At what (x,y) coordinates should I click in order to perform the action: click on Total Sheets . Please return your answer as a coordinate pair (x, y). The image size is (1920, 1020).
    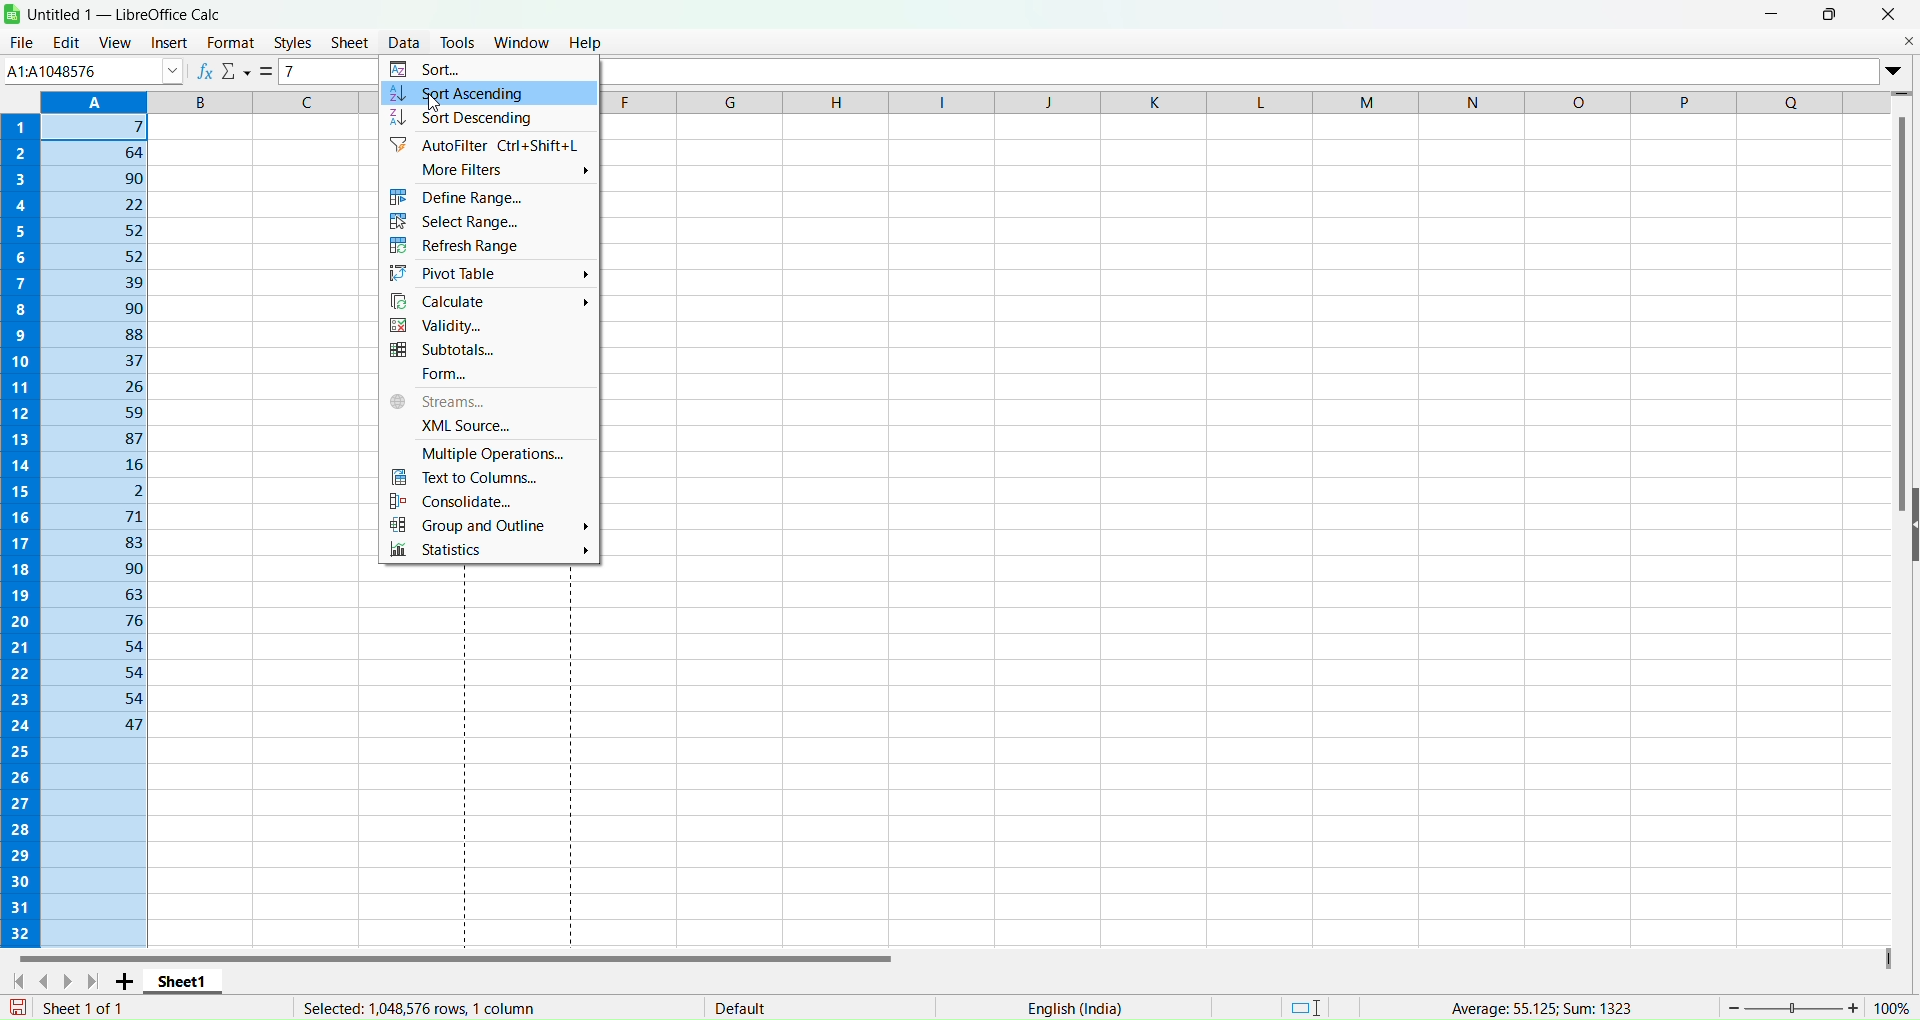
    Looking at the image, I should click on (90, 1005).